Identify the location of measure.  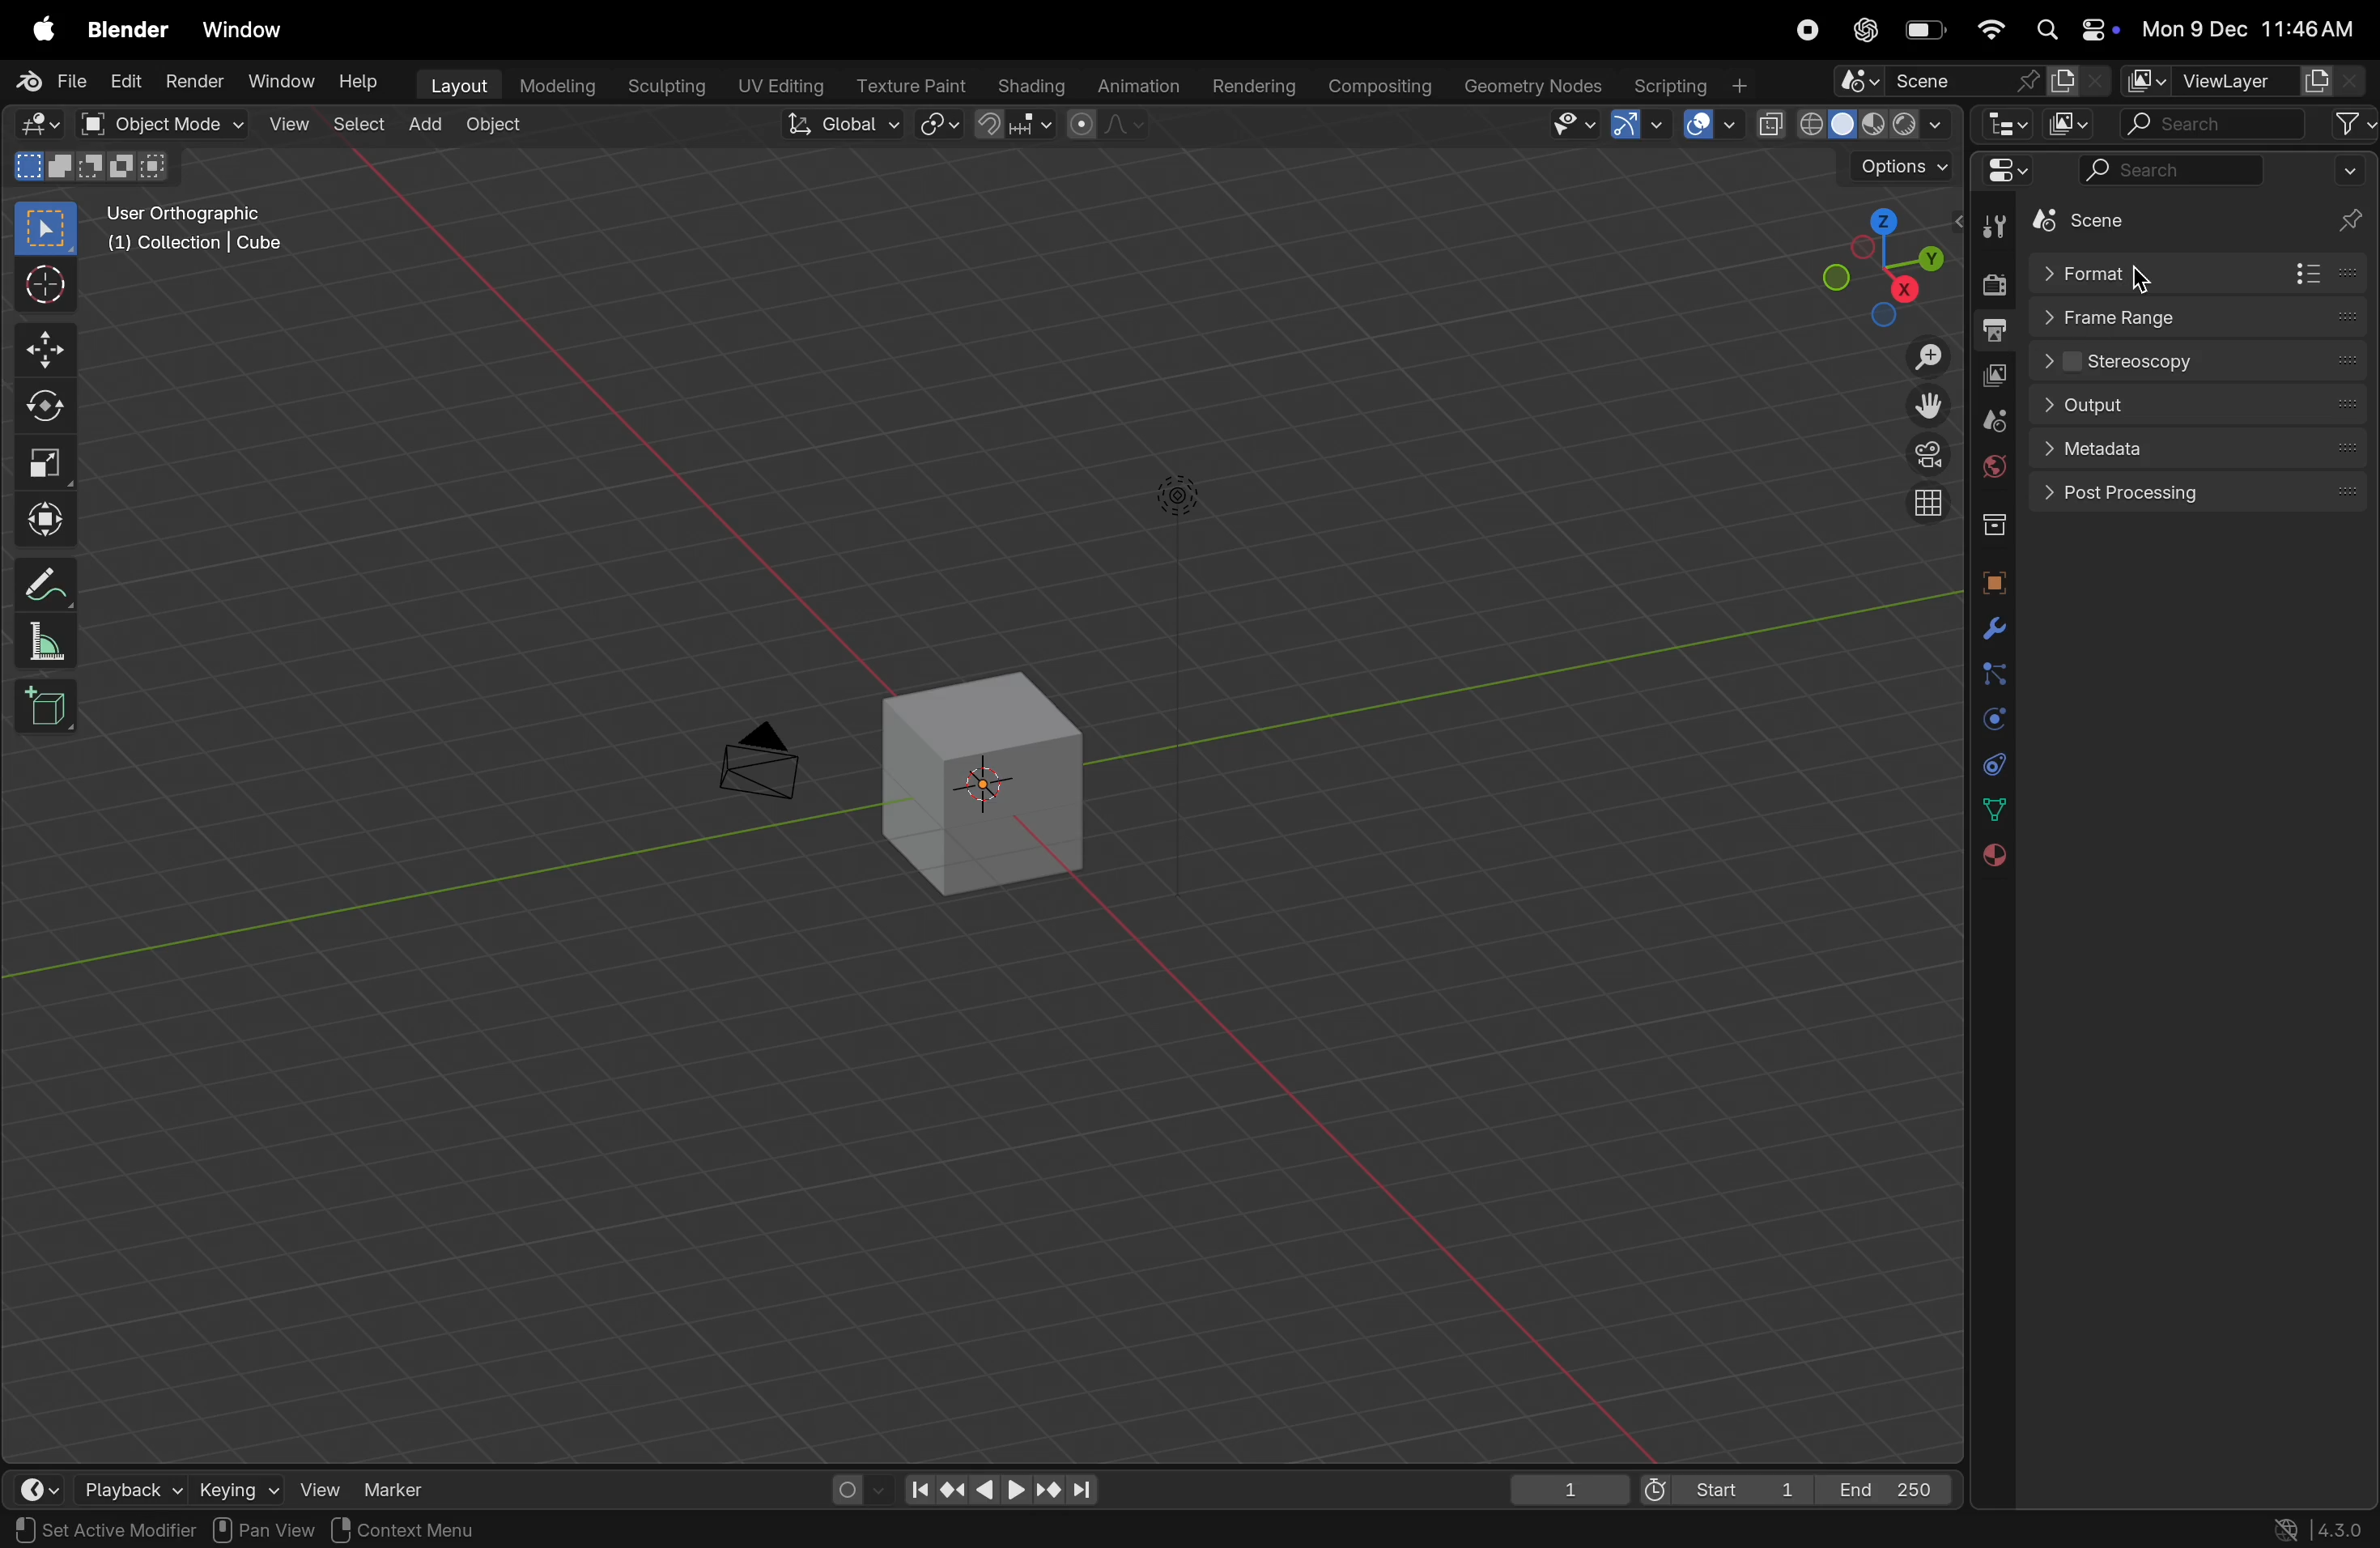
(45, 640).